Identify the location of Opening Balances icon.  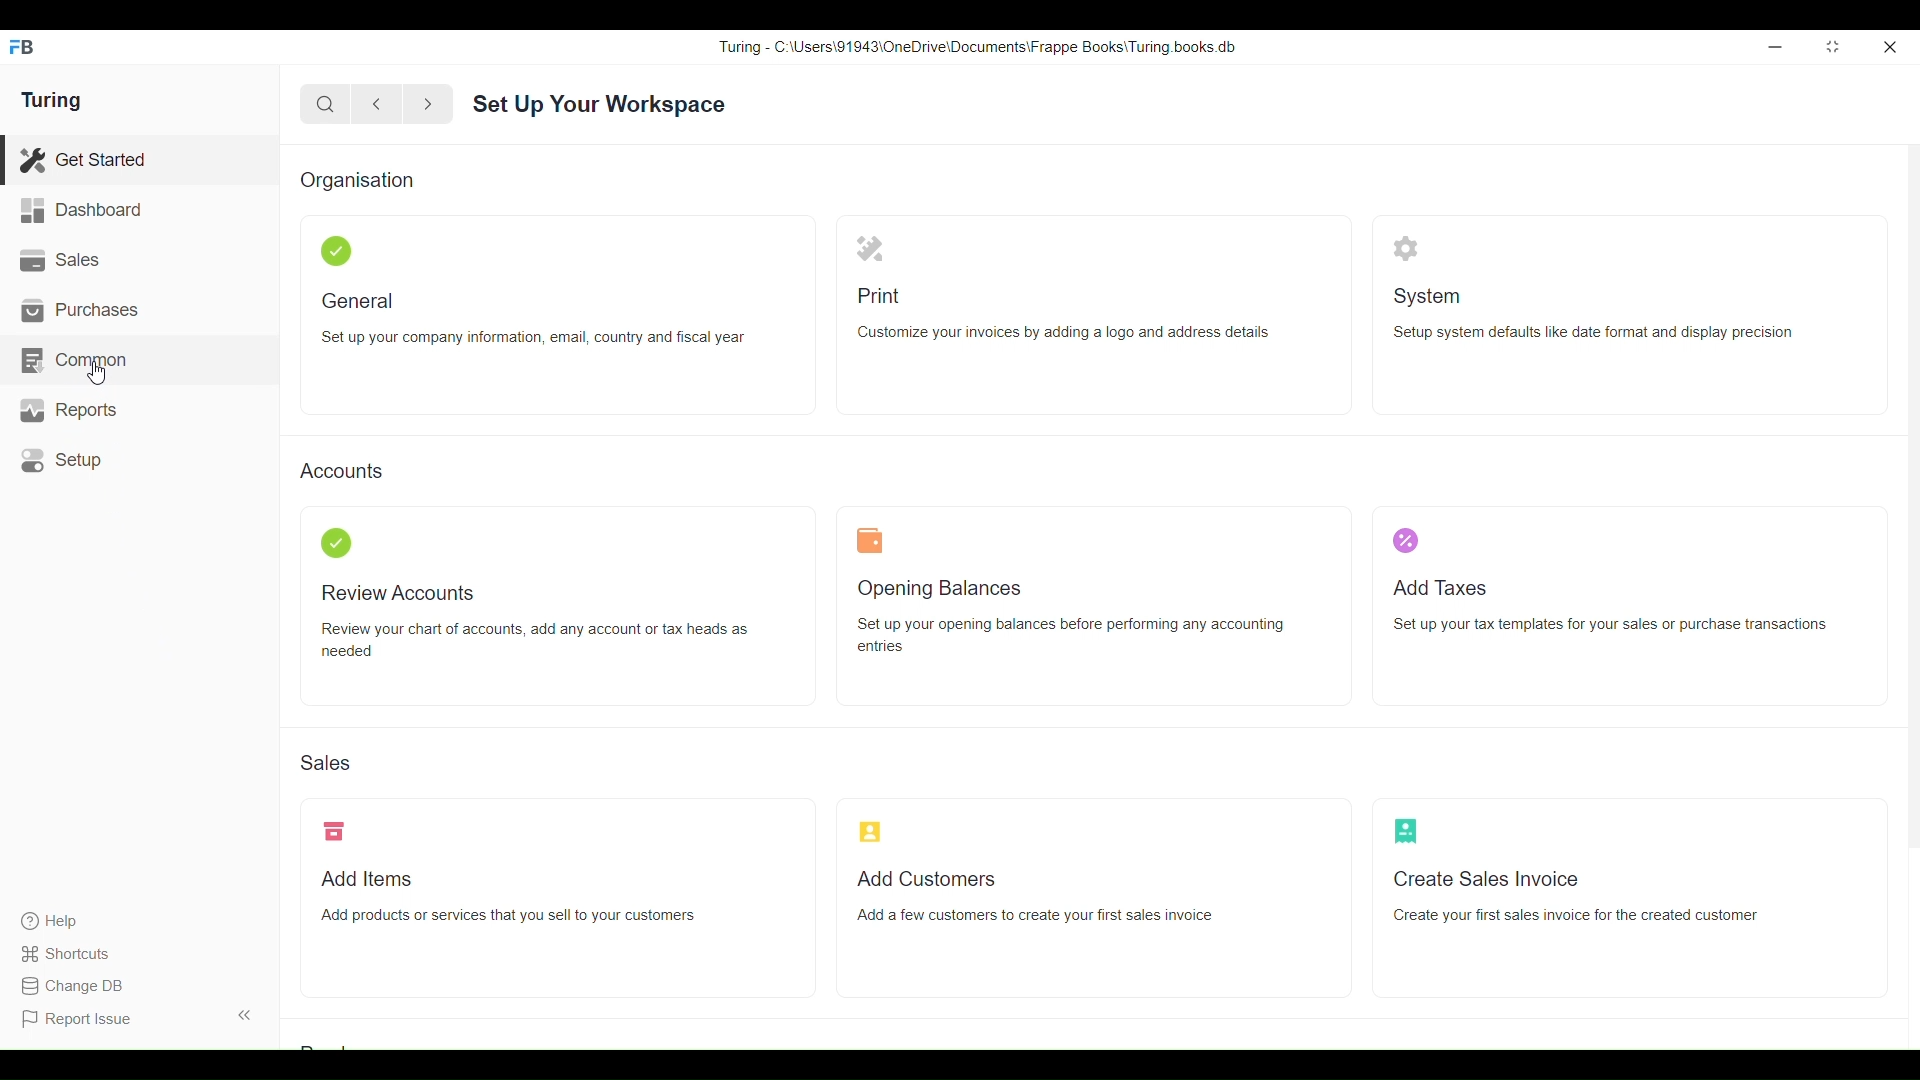
(870, 540).